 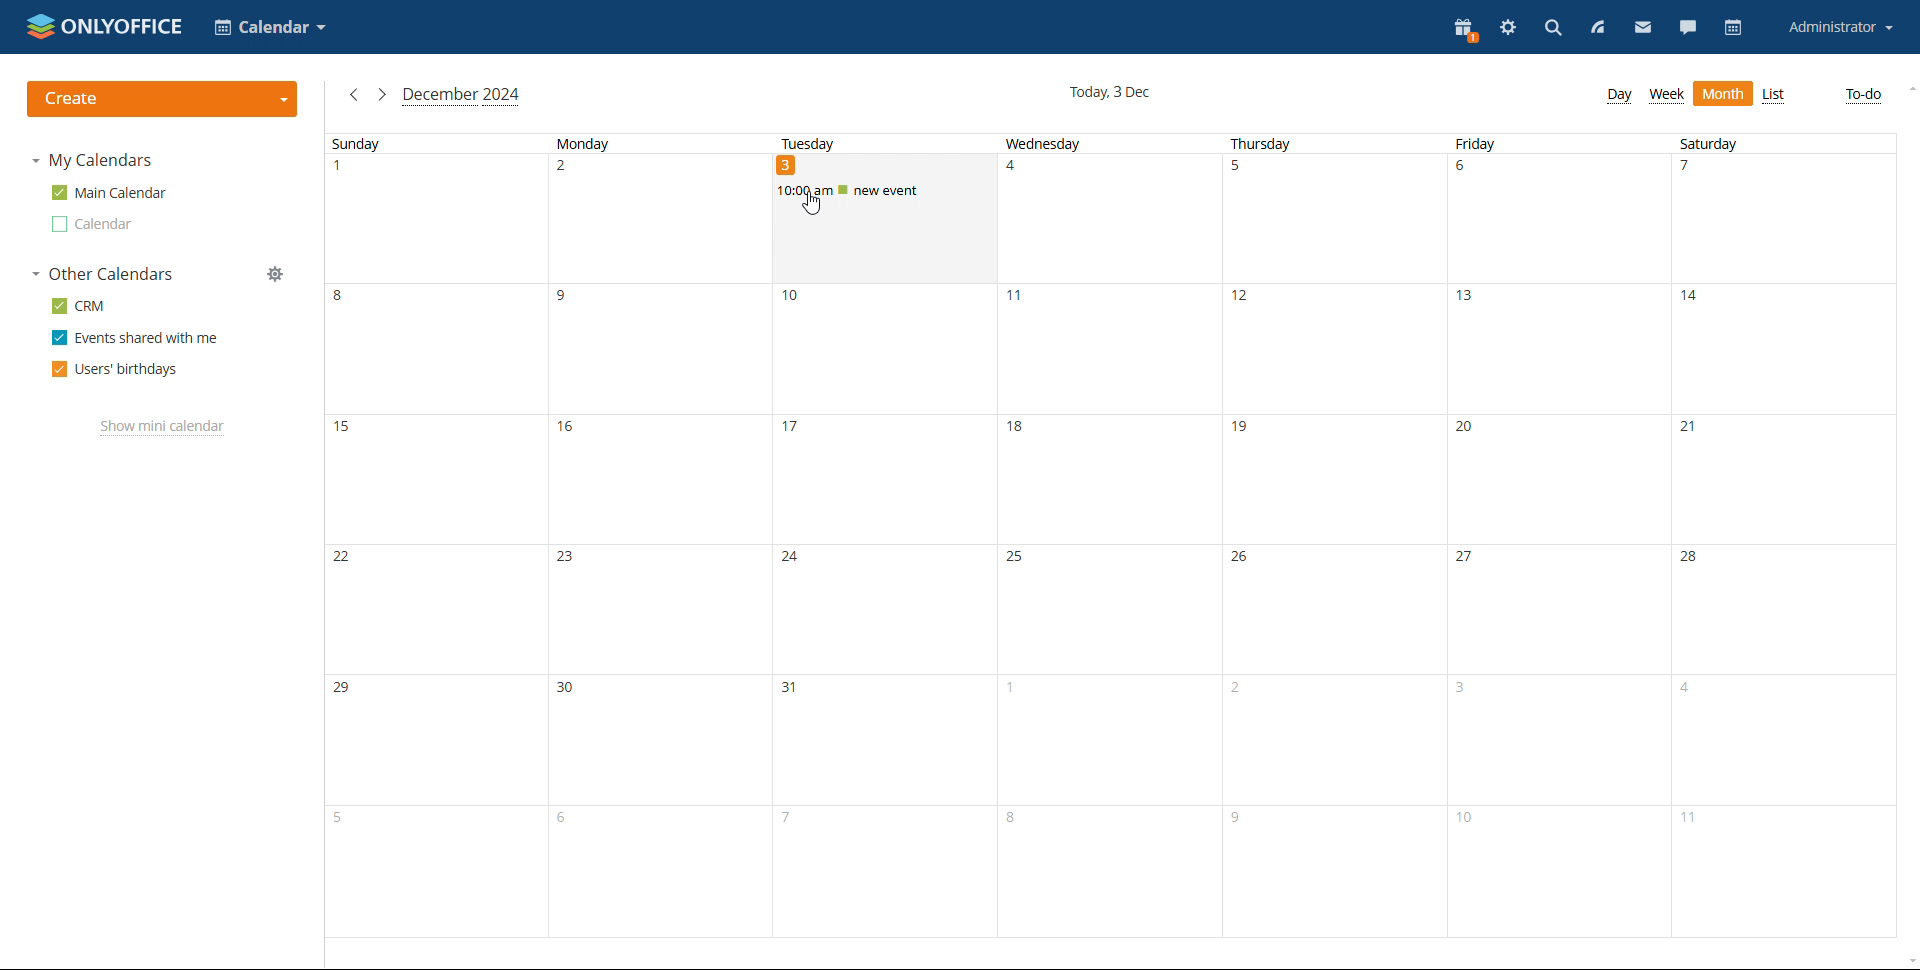 I want to click on 20, so click(x=1560, y=479).